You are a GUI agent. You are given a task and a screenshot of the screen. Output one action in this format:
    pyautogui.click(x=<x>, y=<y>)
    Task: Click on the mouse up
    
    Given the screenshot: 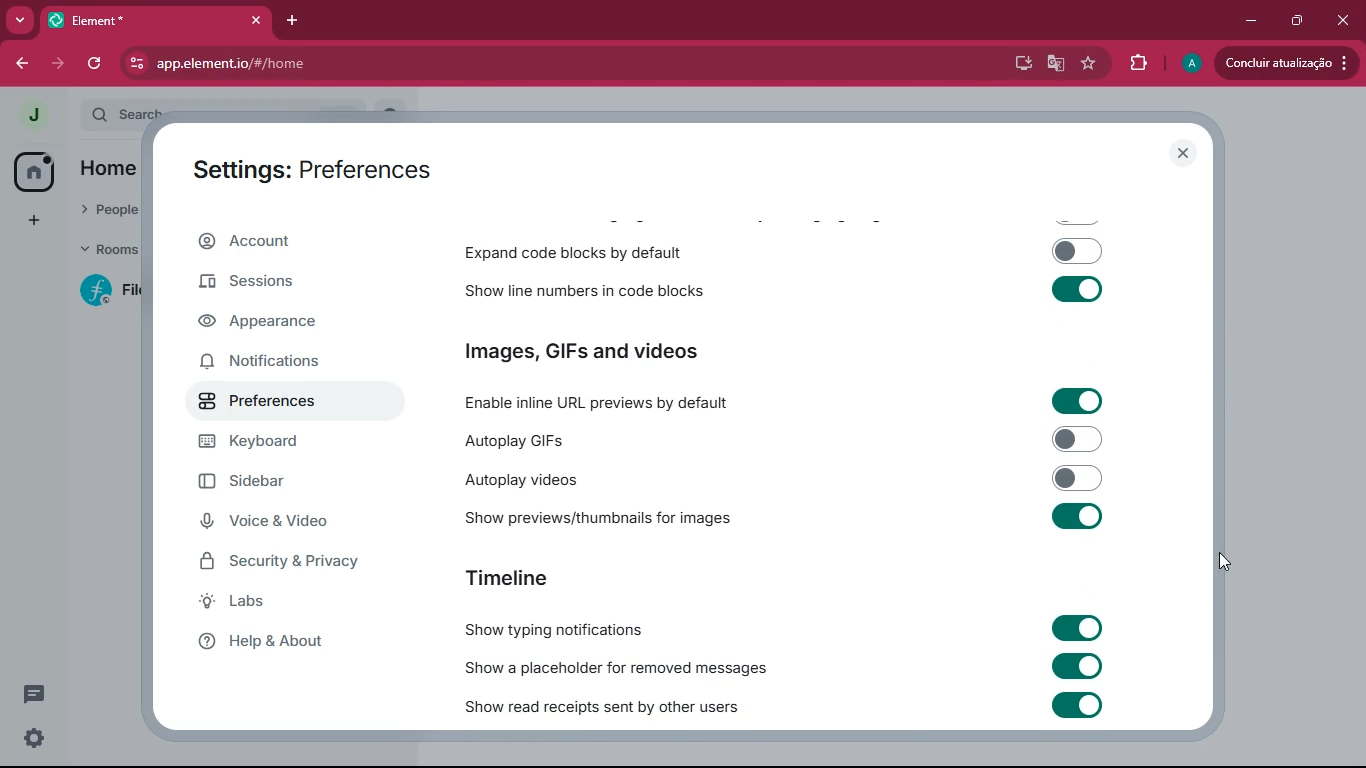 What is the action you would take?
    pyautogui.click(x=1225, y=561)
    